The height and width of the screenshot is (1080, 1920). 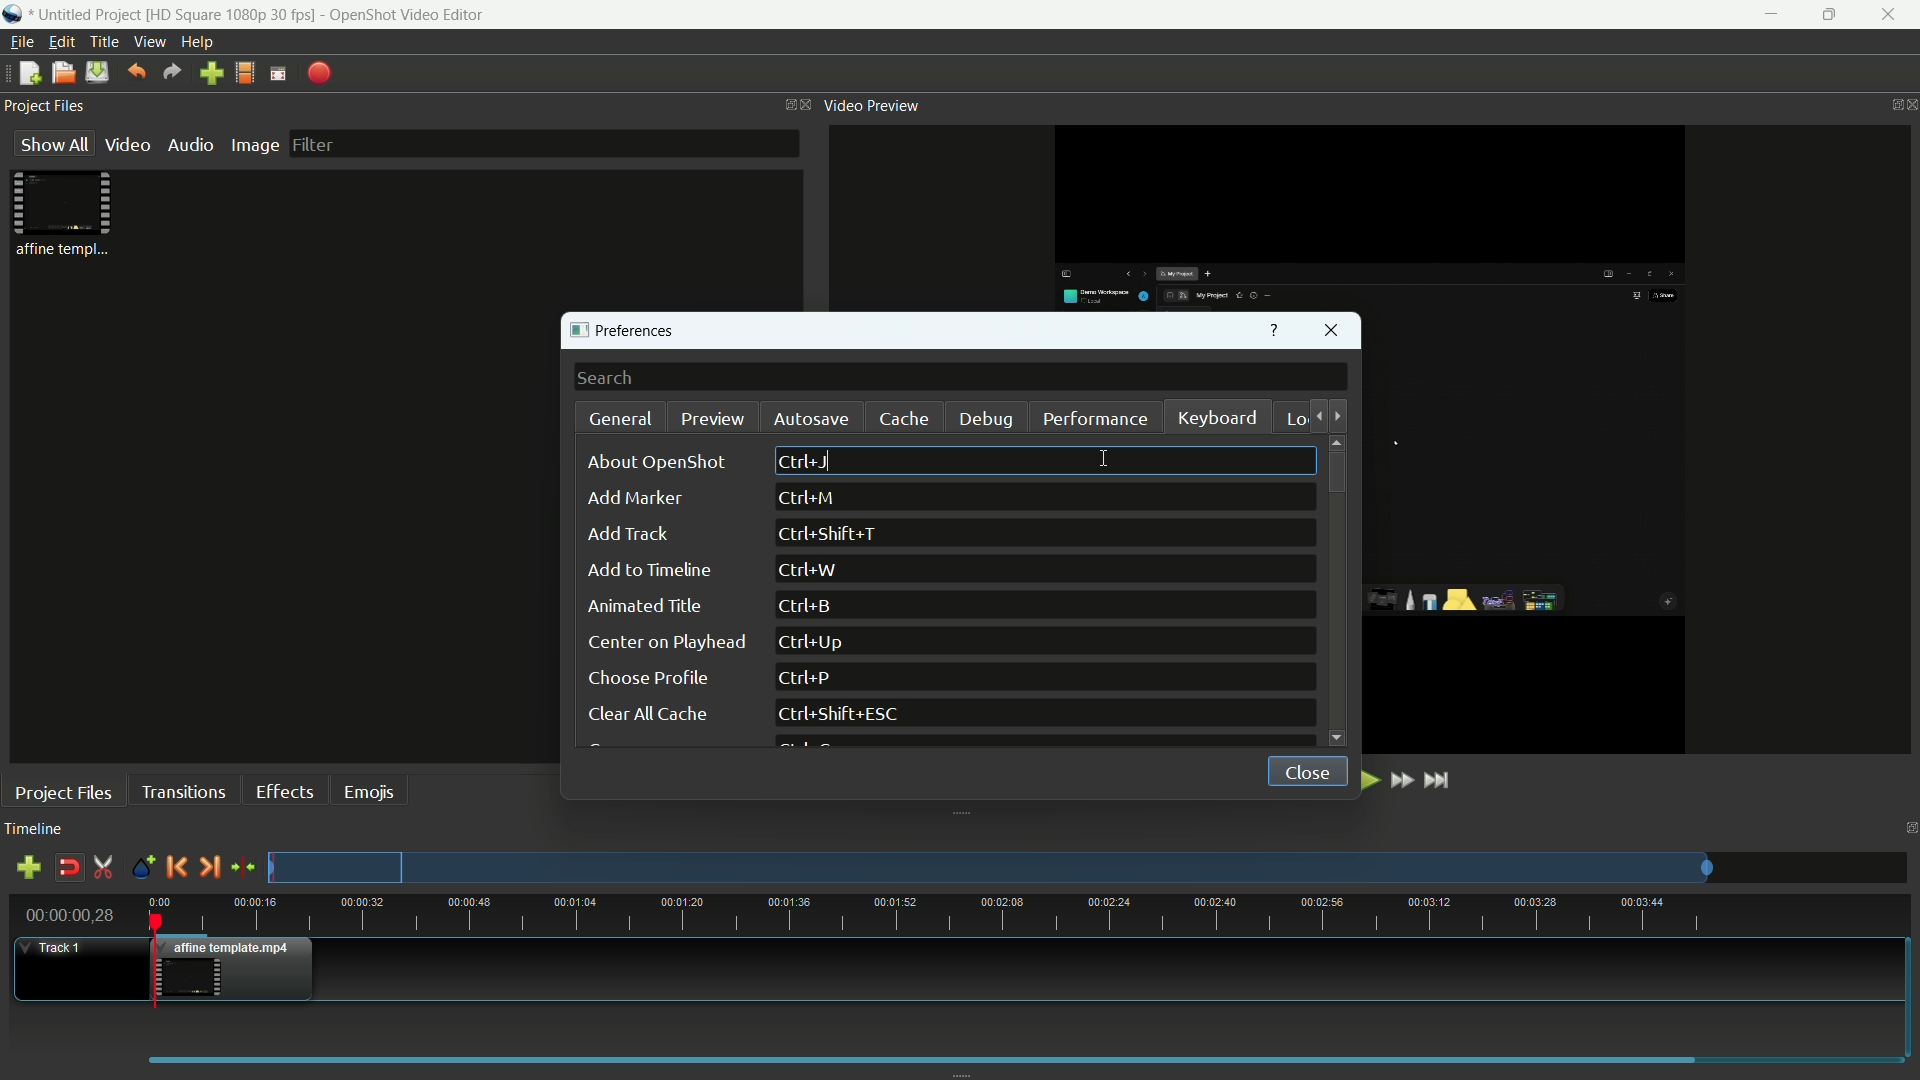 What do you see at coordinates (62, 42) in the screenshot?
I see `edit menu` at bounding box center [62, 42].